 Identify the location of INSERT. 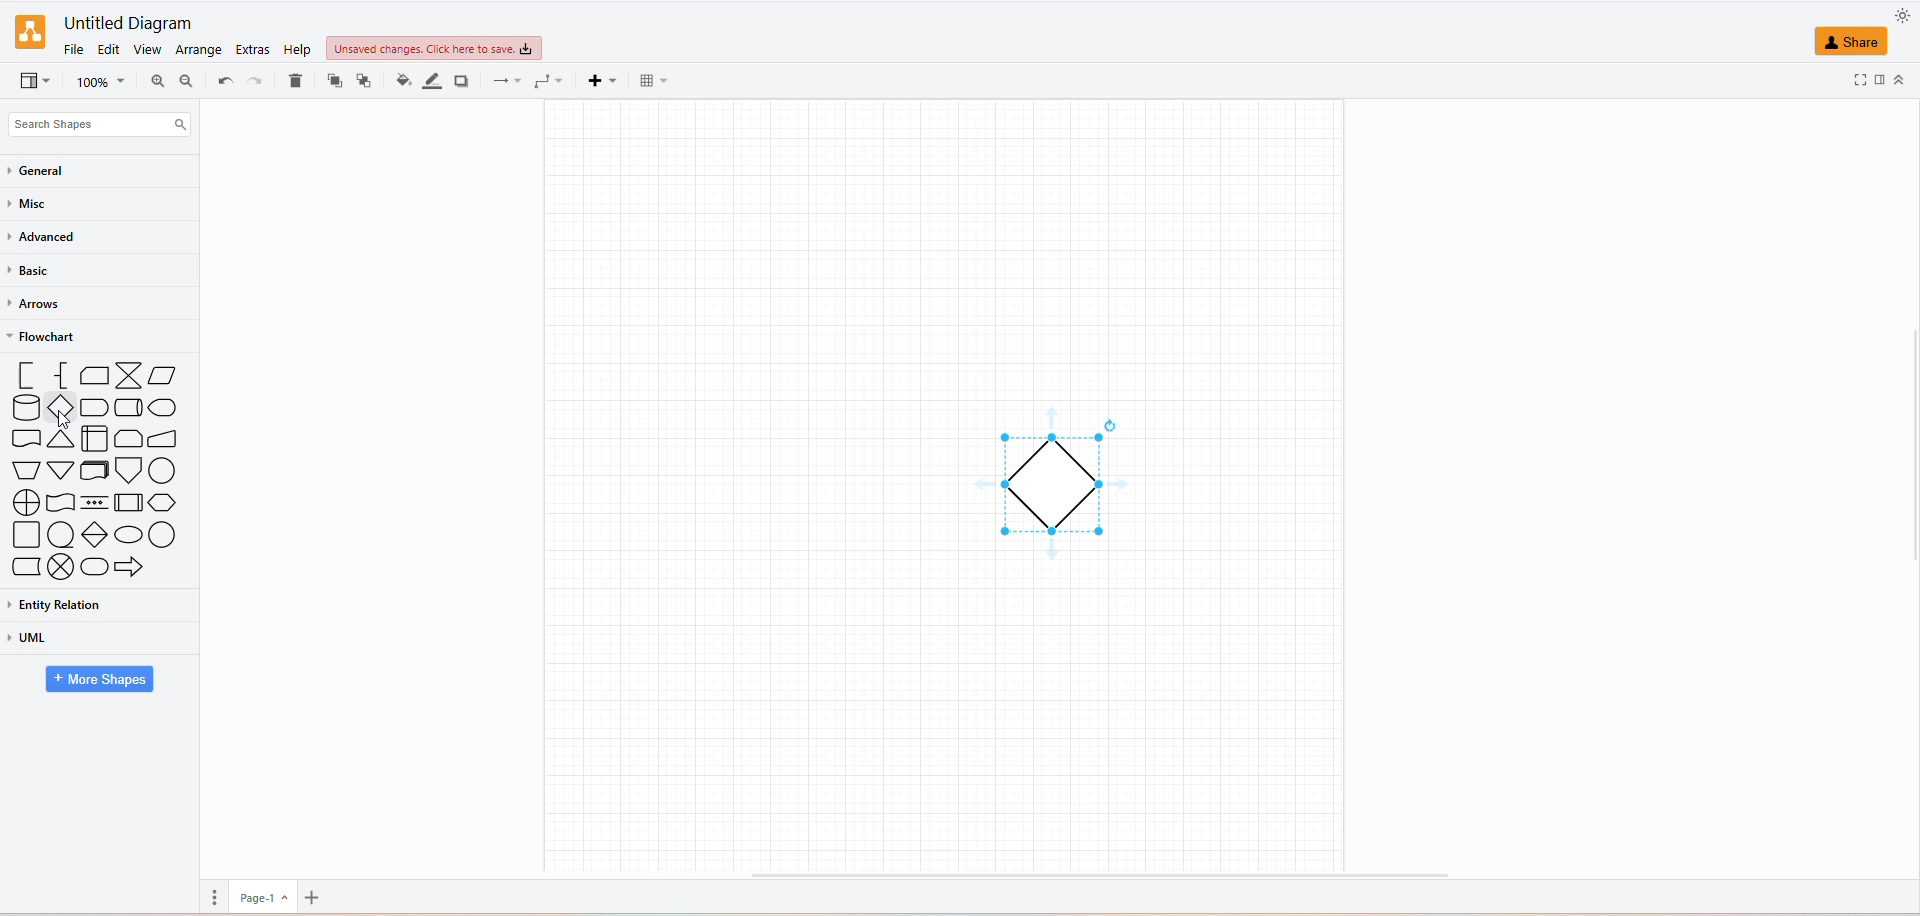
(596, 82).